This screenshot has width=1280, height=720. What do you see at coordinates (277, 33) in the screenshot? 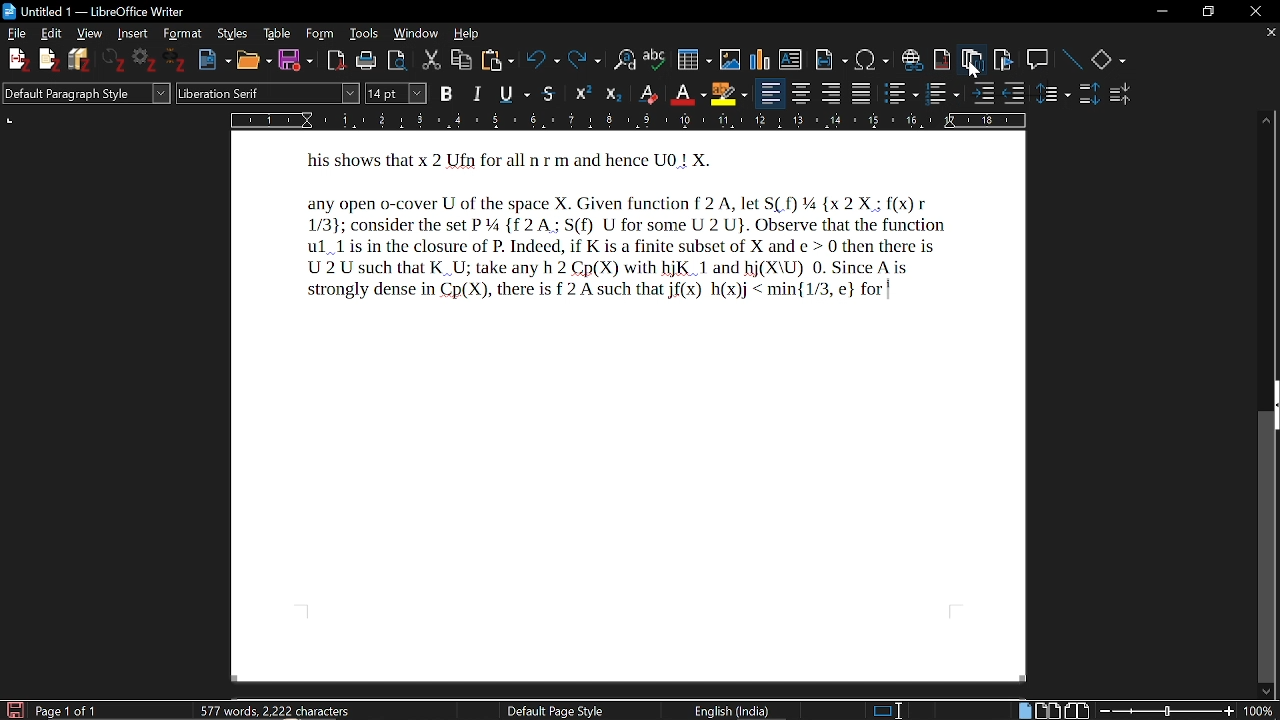
I see `Table` at bounding box center [277, 33].